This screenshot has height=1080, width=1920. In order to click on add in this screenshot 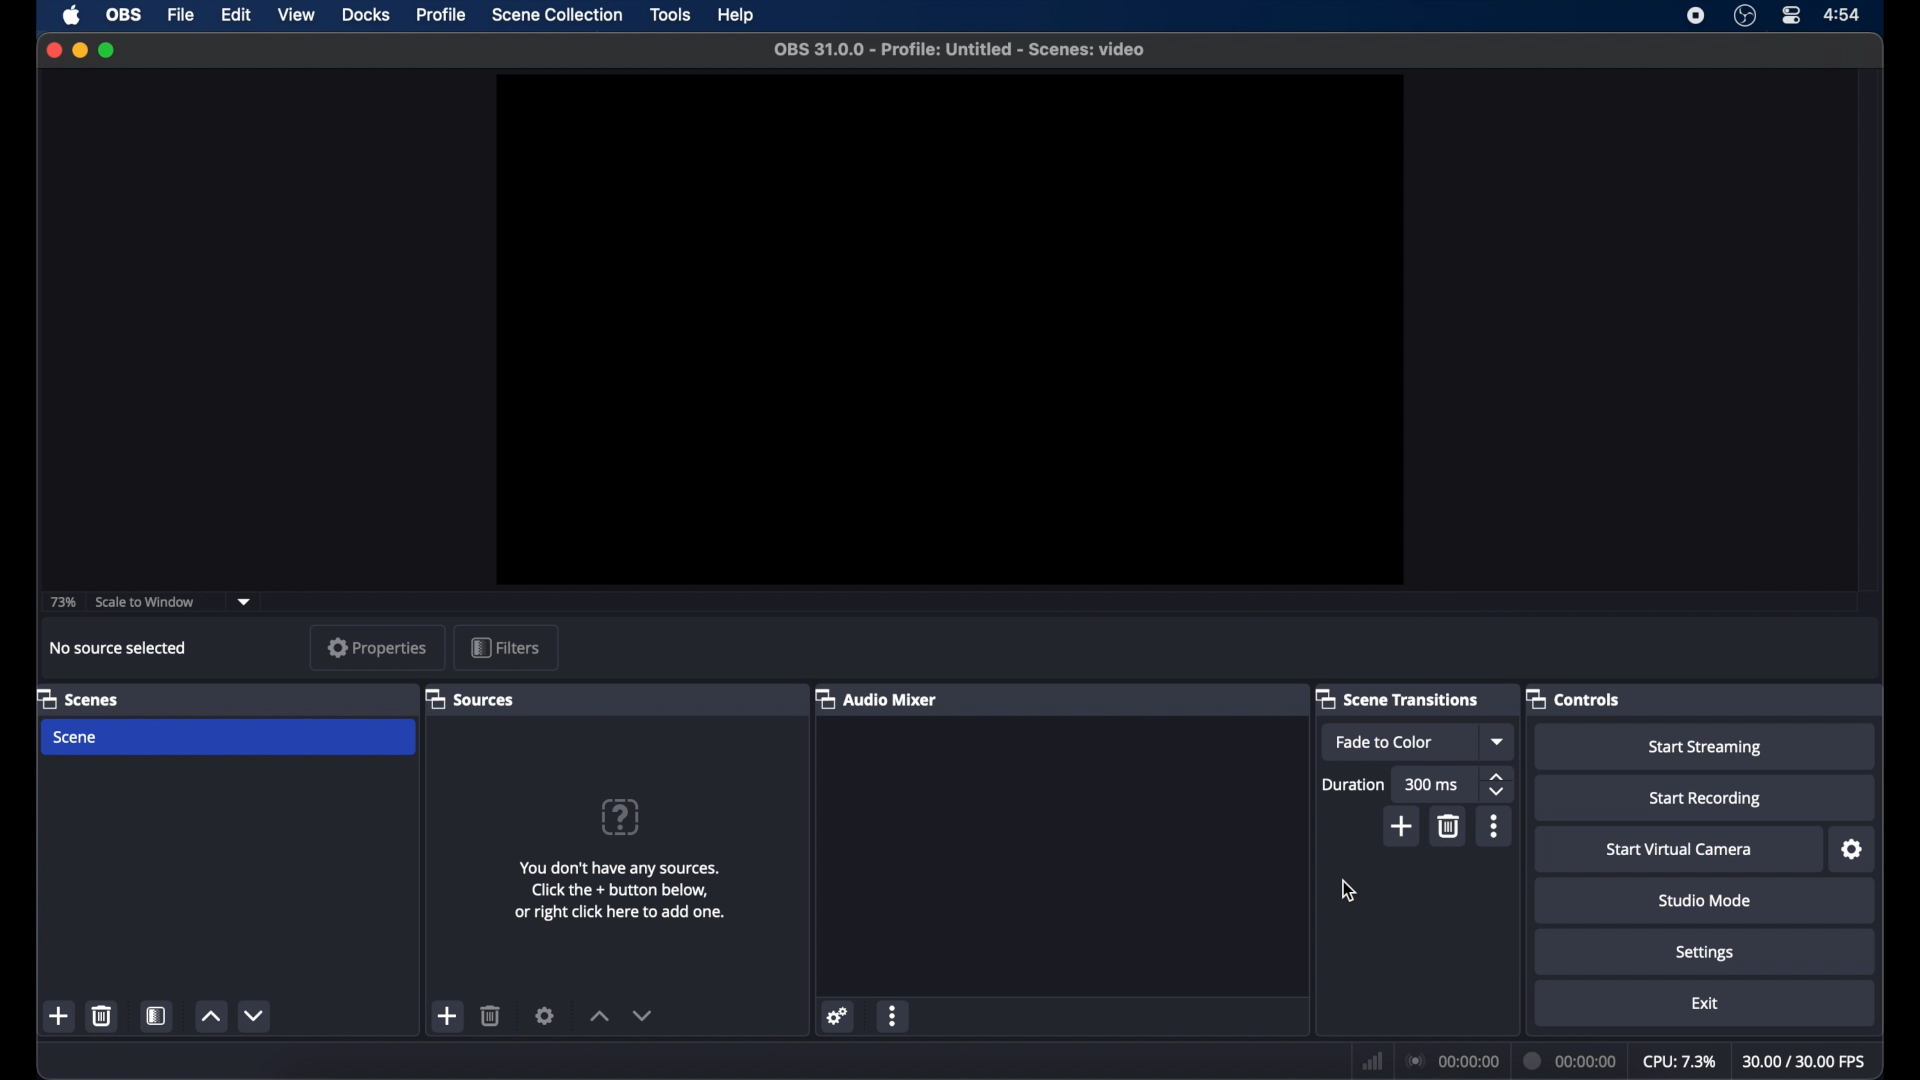, I will do `click(1400, 822)`.